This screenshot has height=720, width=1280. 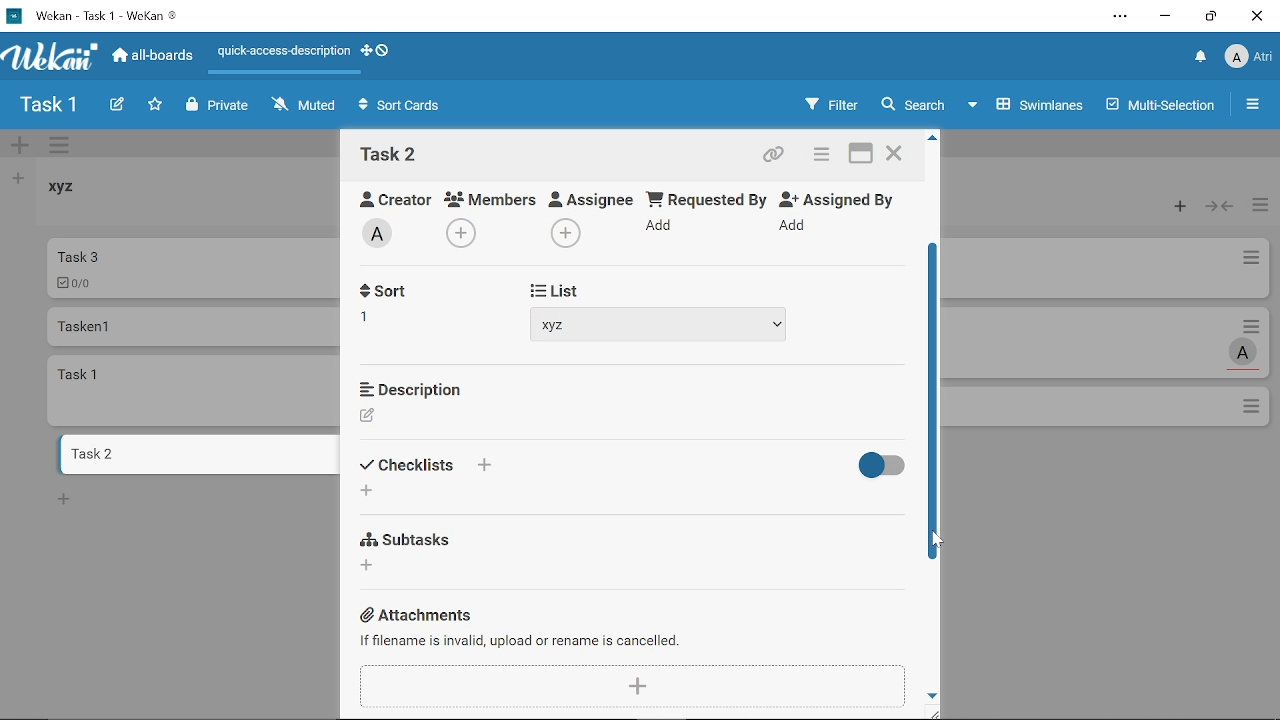 What do you see at coordinates (844, 198) in the screenshot?
I see `Assigned By` at bounding box center [844, 198].